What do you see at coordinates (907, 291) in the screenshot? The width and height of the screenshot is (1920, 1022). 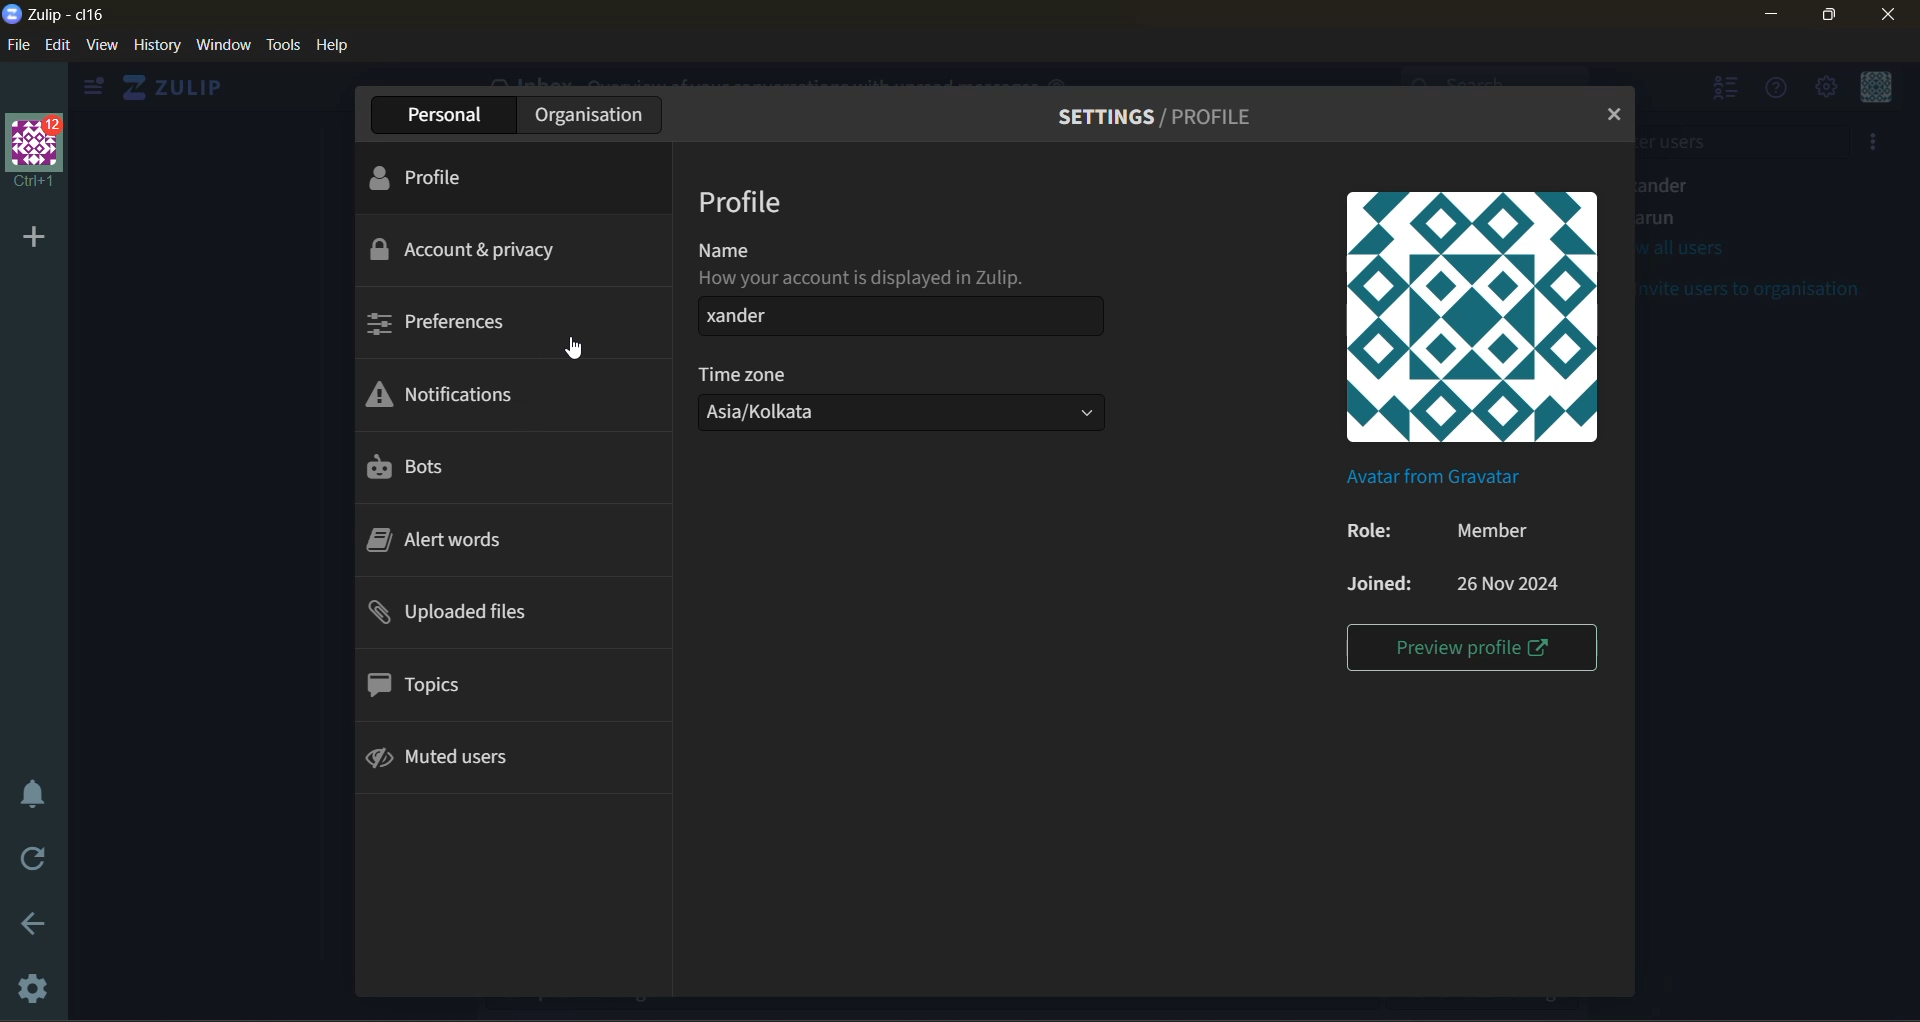 I see `name` at bounding box center [907, 291].